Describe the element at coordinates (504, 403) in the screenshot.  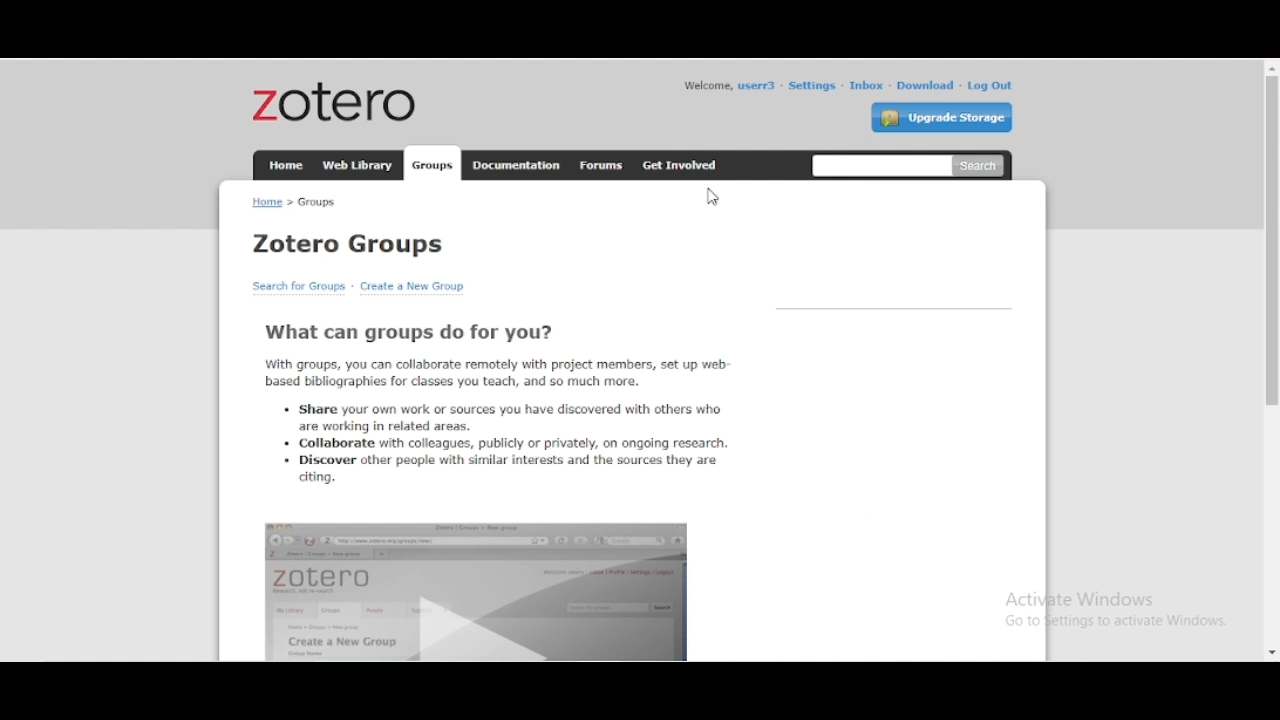
I see `what can groups do for you?` at that location.